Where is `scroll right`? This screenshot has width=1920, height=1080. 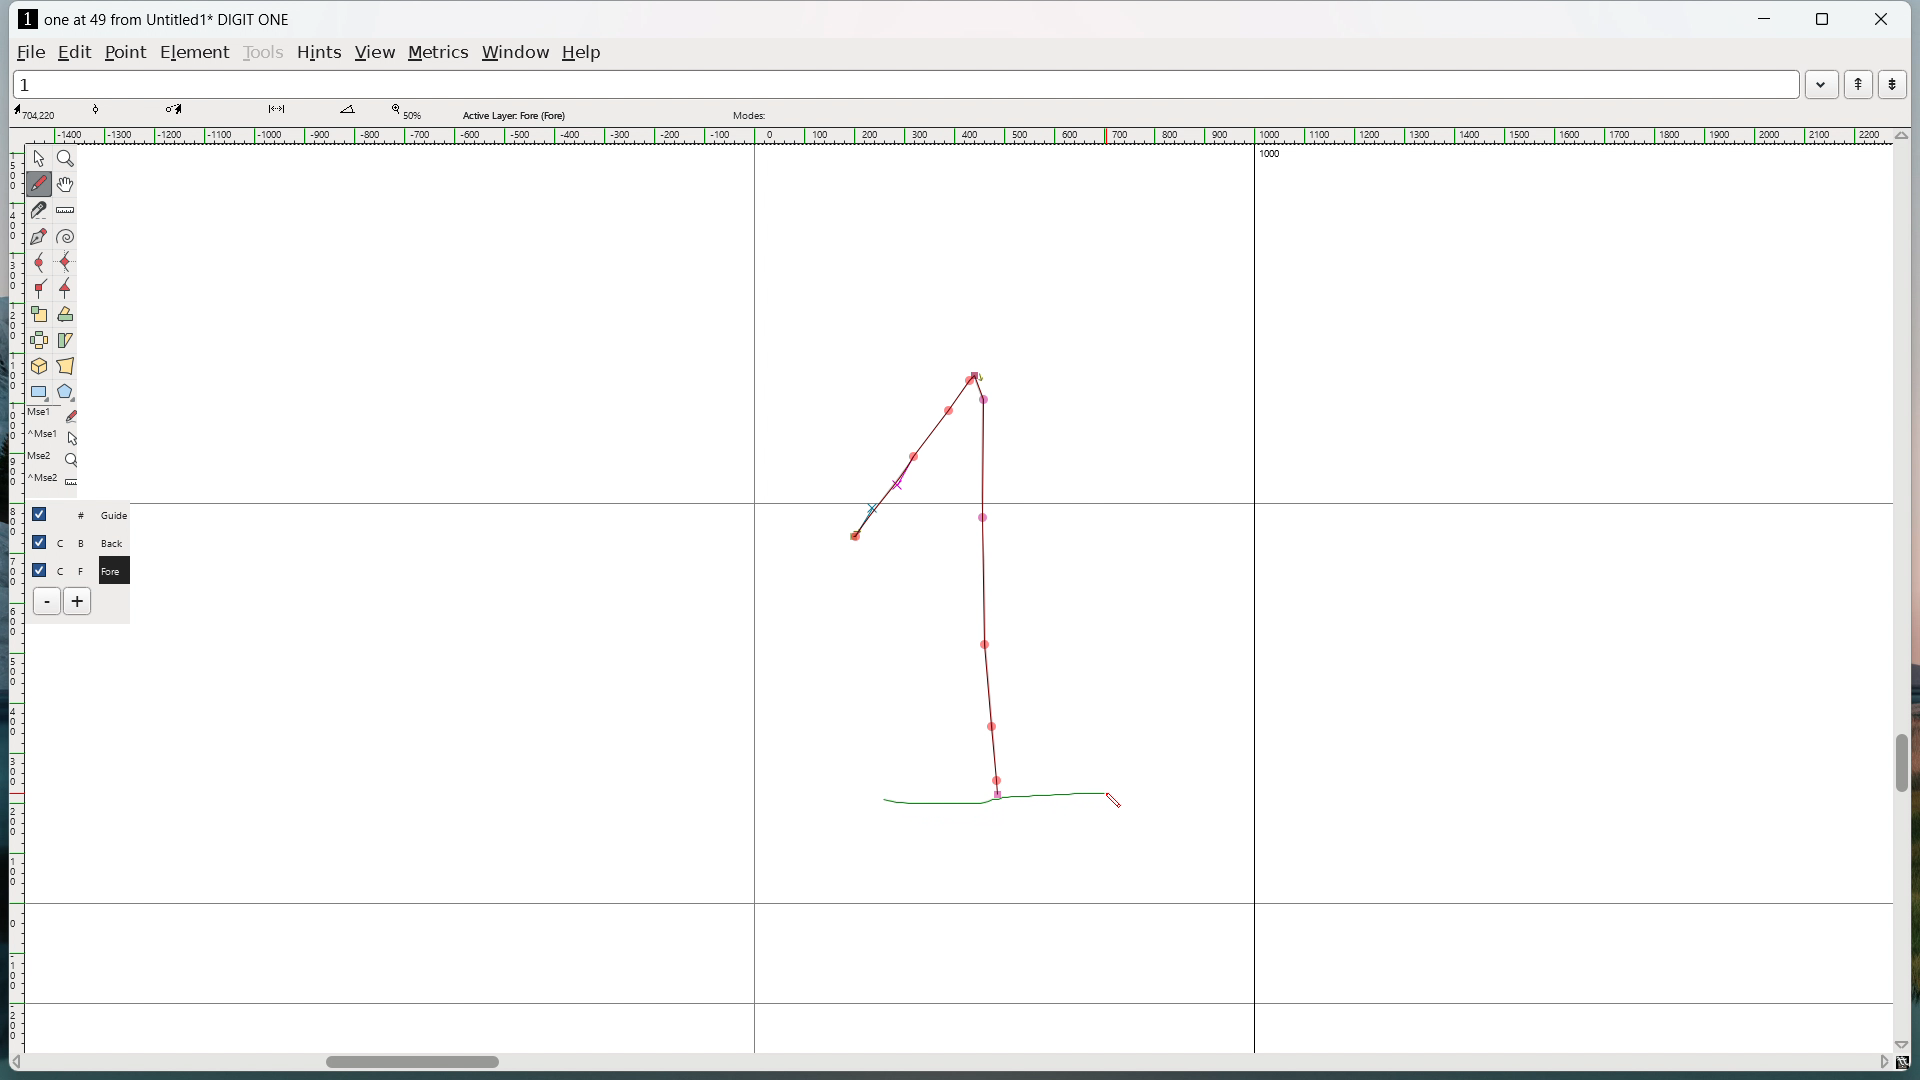 scroll right is located at coordinates (1881, 1060).